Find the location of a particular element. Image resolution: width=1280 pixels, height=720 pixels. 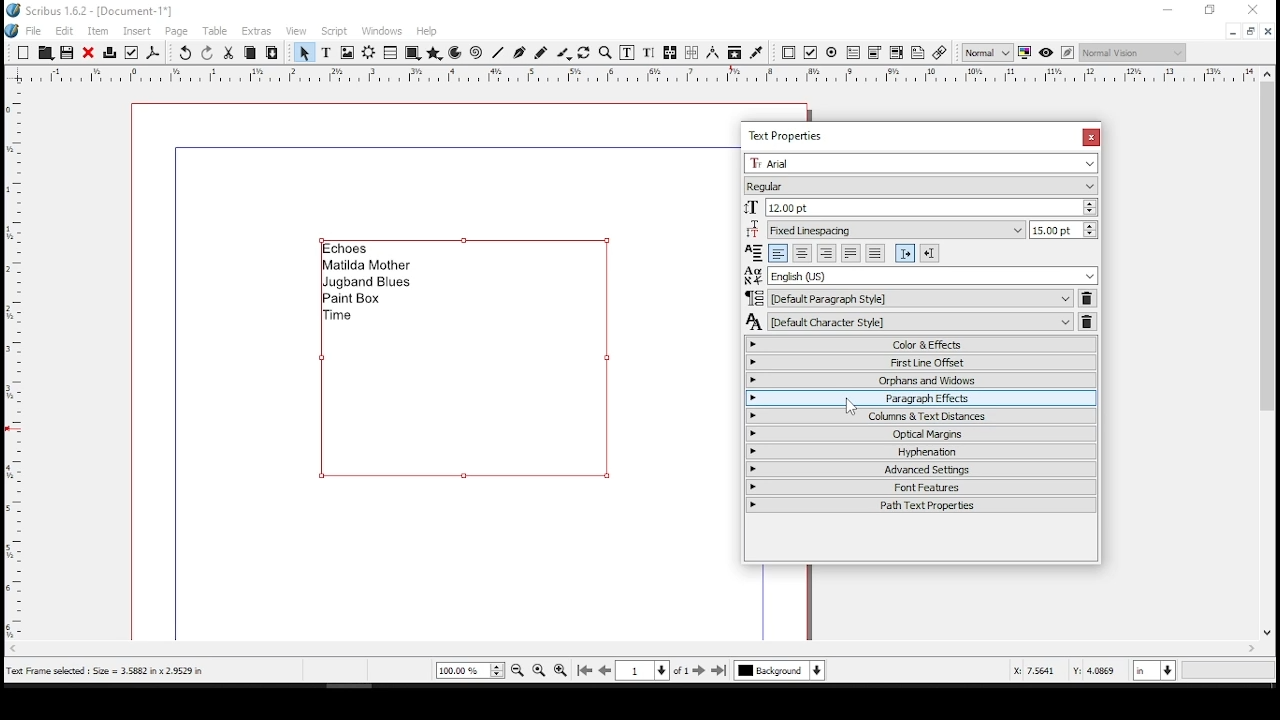

close window is located at coordinates (1268, 31).